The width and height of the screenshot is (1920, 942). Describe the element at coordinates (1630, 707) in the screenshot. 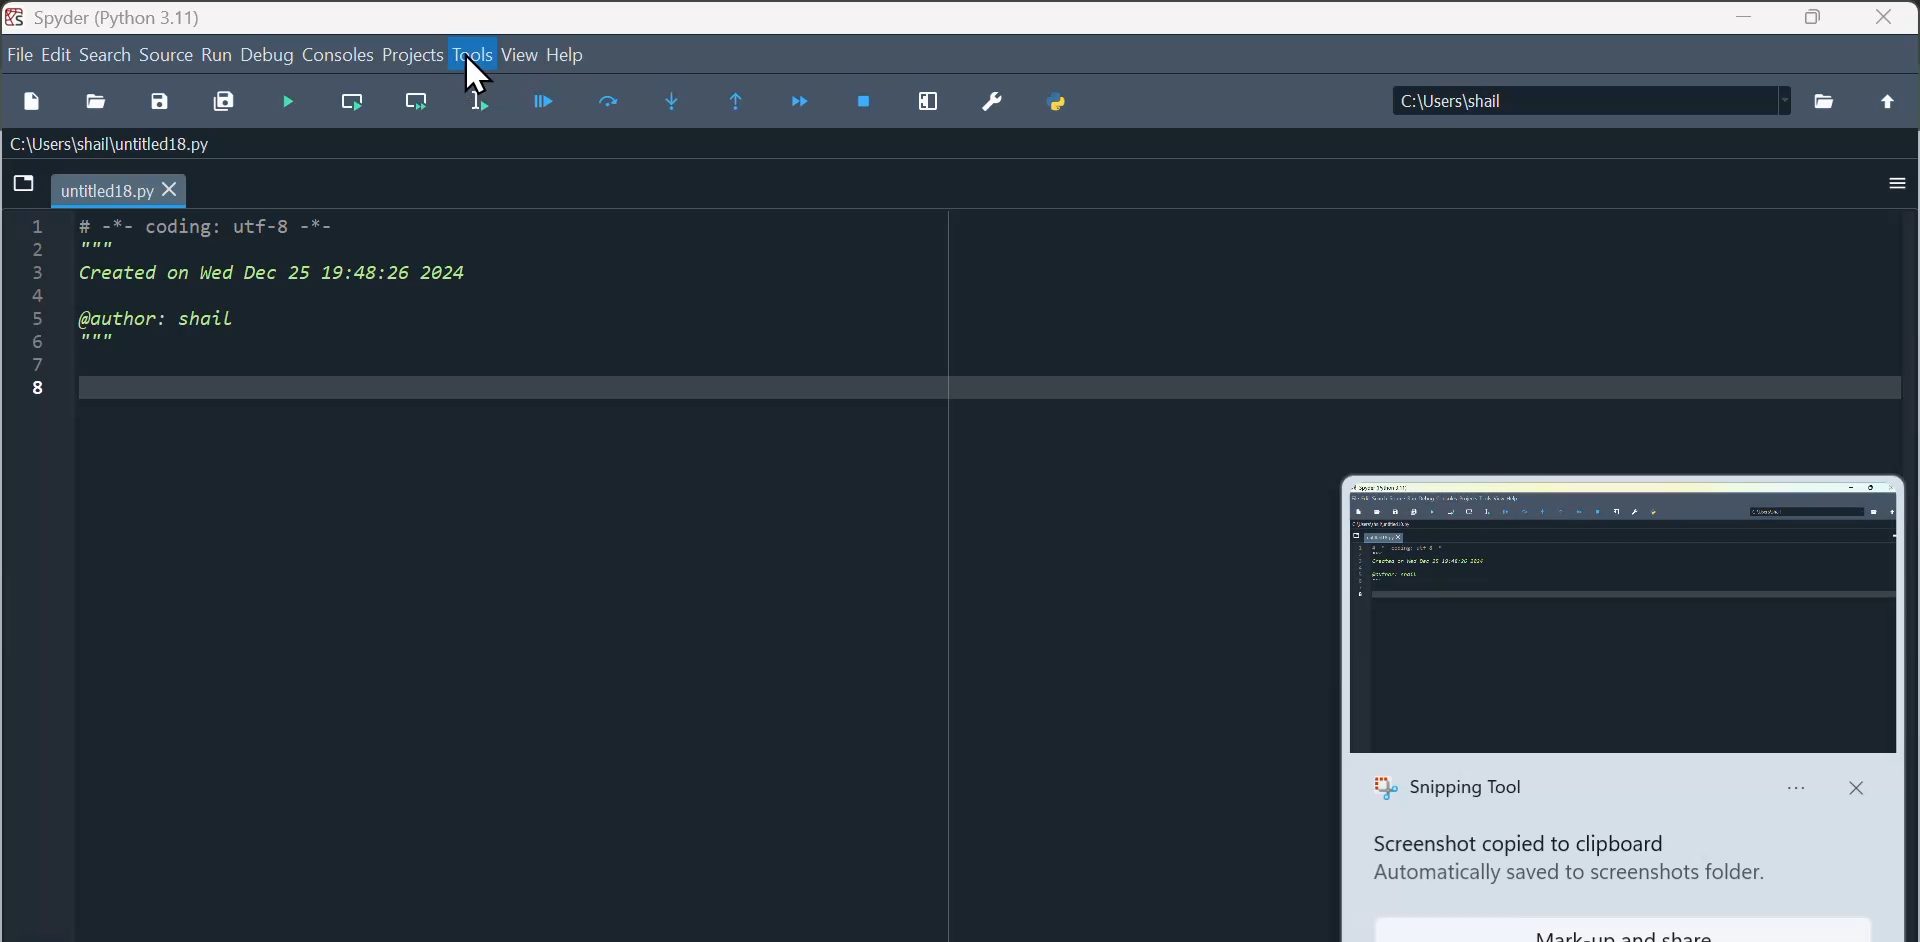

I see `Snipping tool` at that location.